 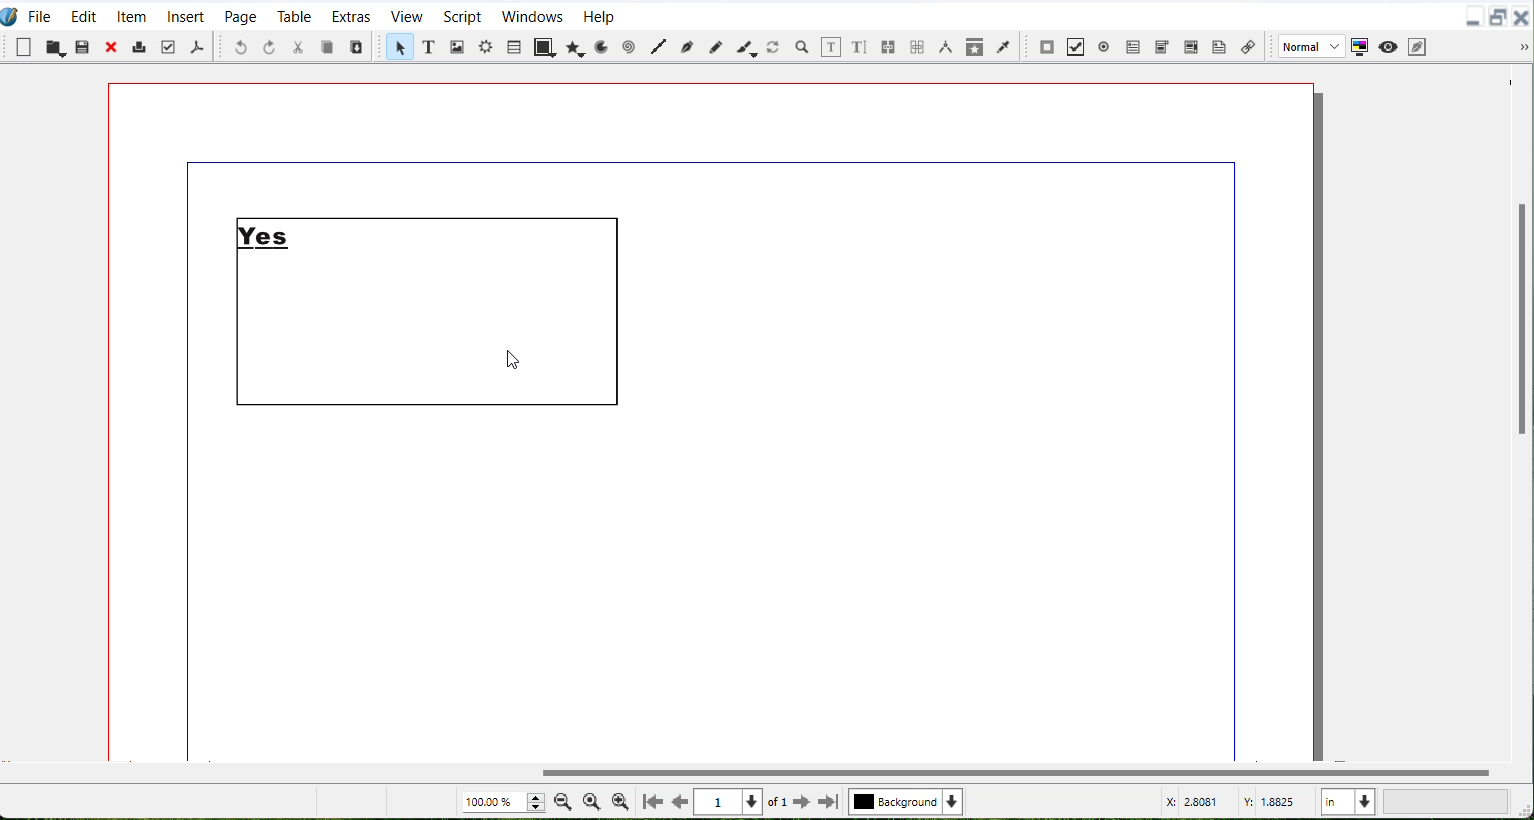 What do you see at coordinates (1191, 45) in the screenshot?
I see `PDF Text Box` at bounding box center [1191, 45].